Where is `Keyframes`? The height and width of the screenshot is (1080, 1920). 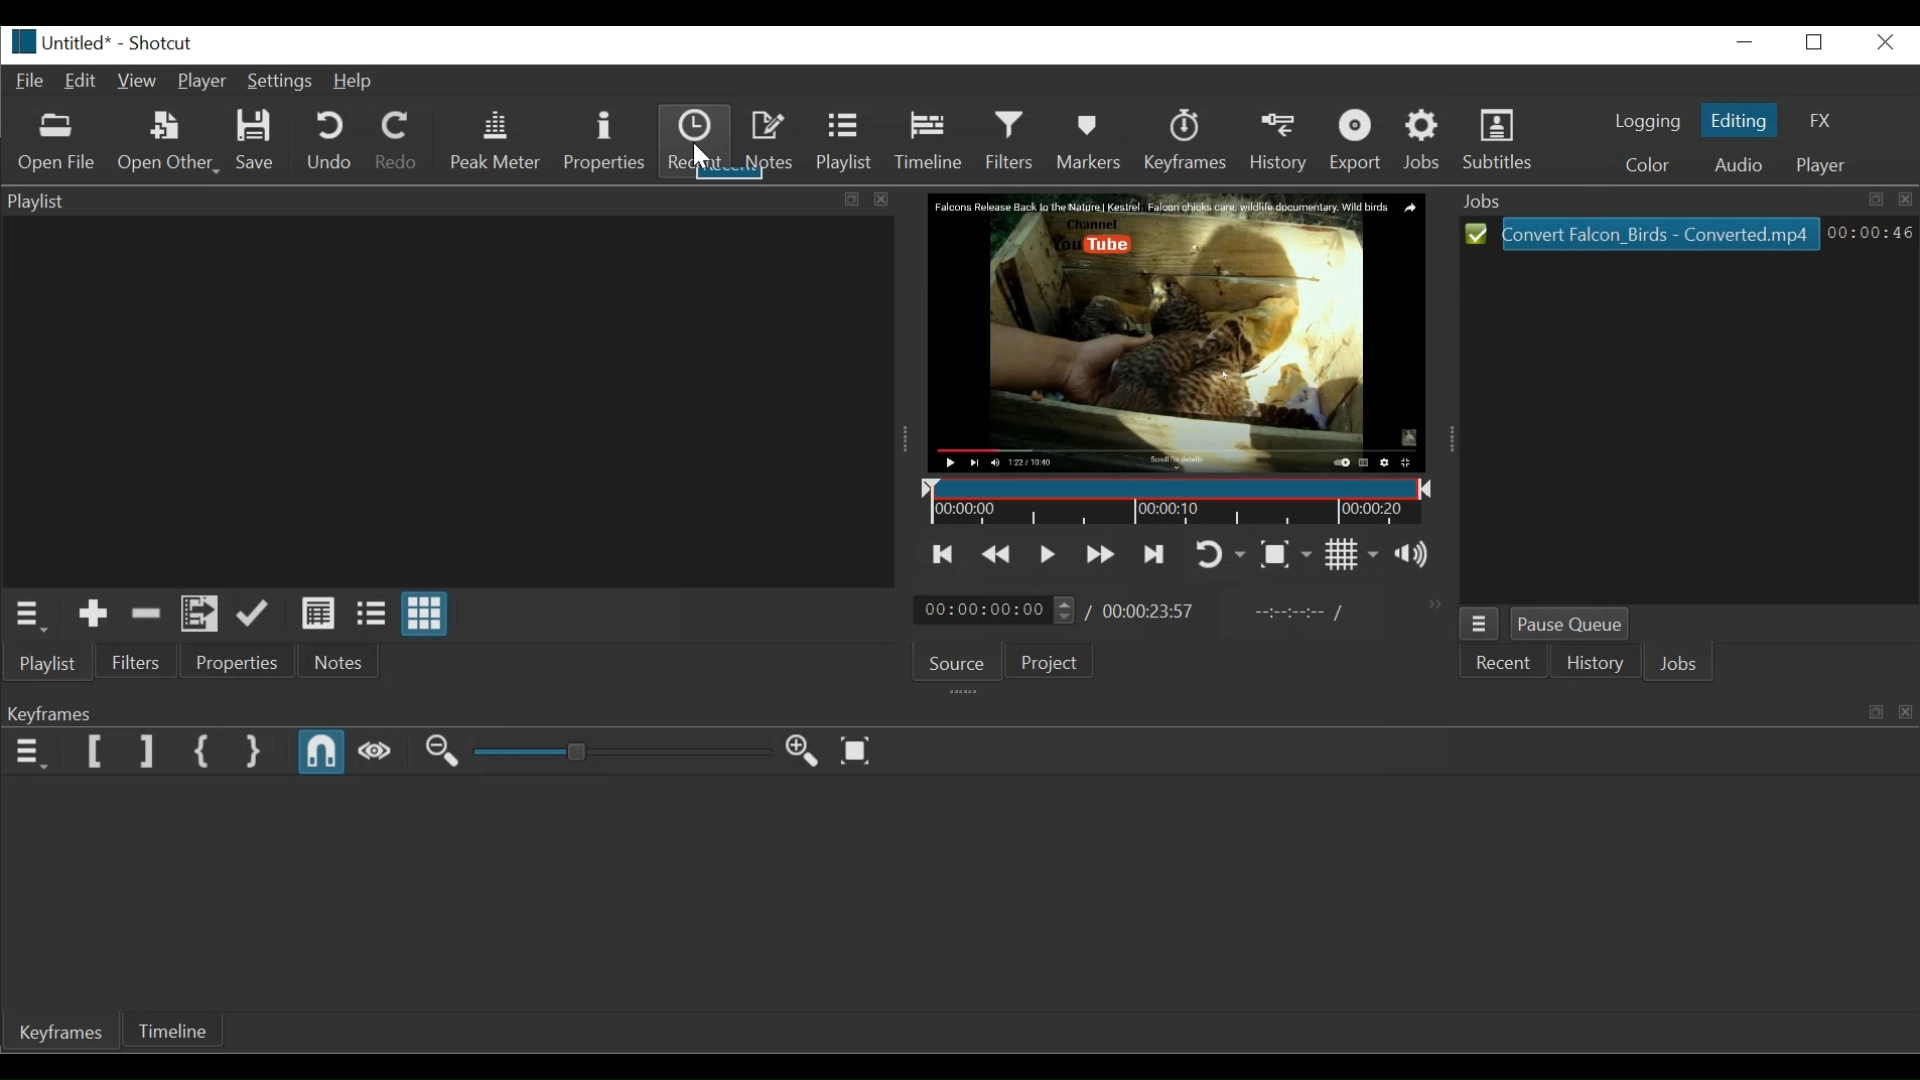 Keyframes is located at coordinates (1186, 139).